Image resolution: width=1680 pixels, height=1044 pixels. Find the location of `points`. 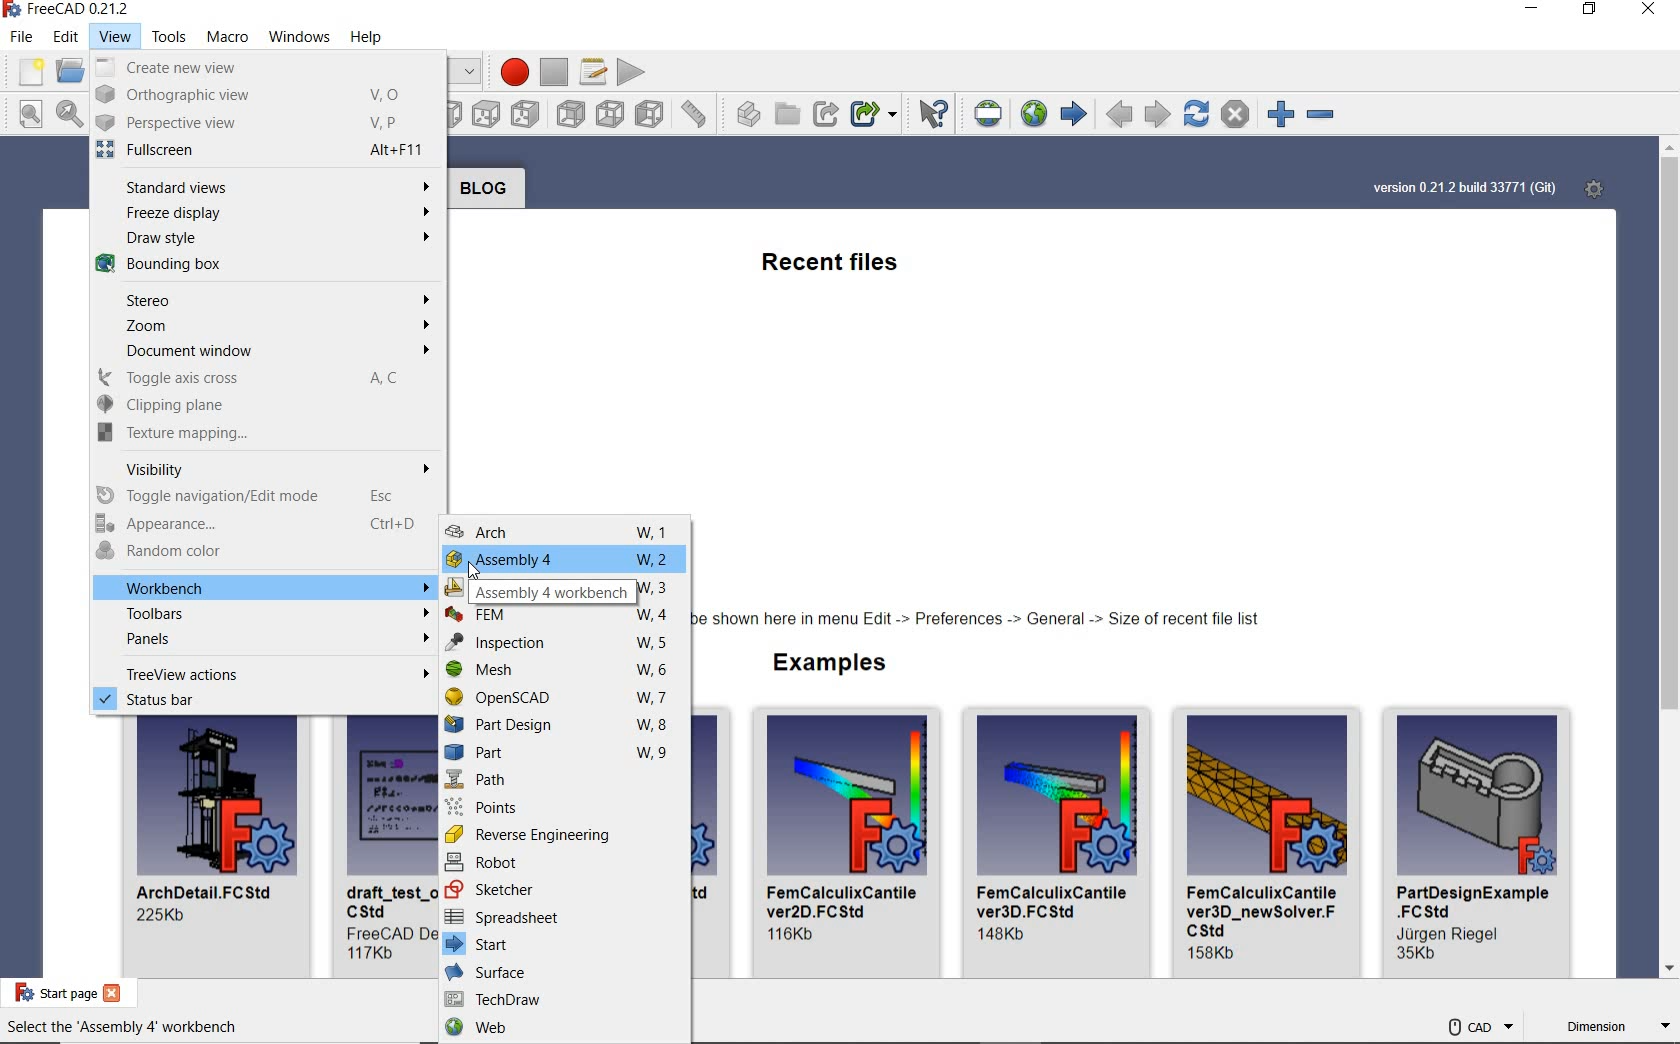

points is located at coordinates (567, 808).